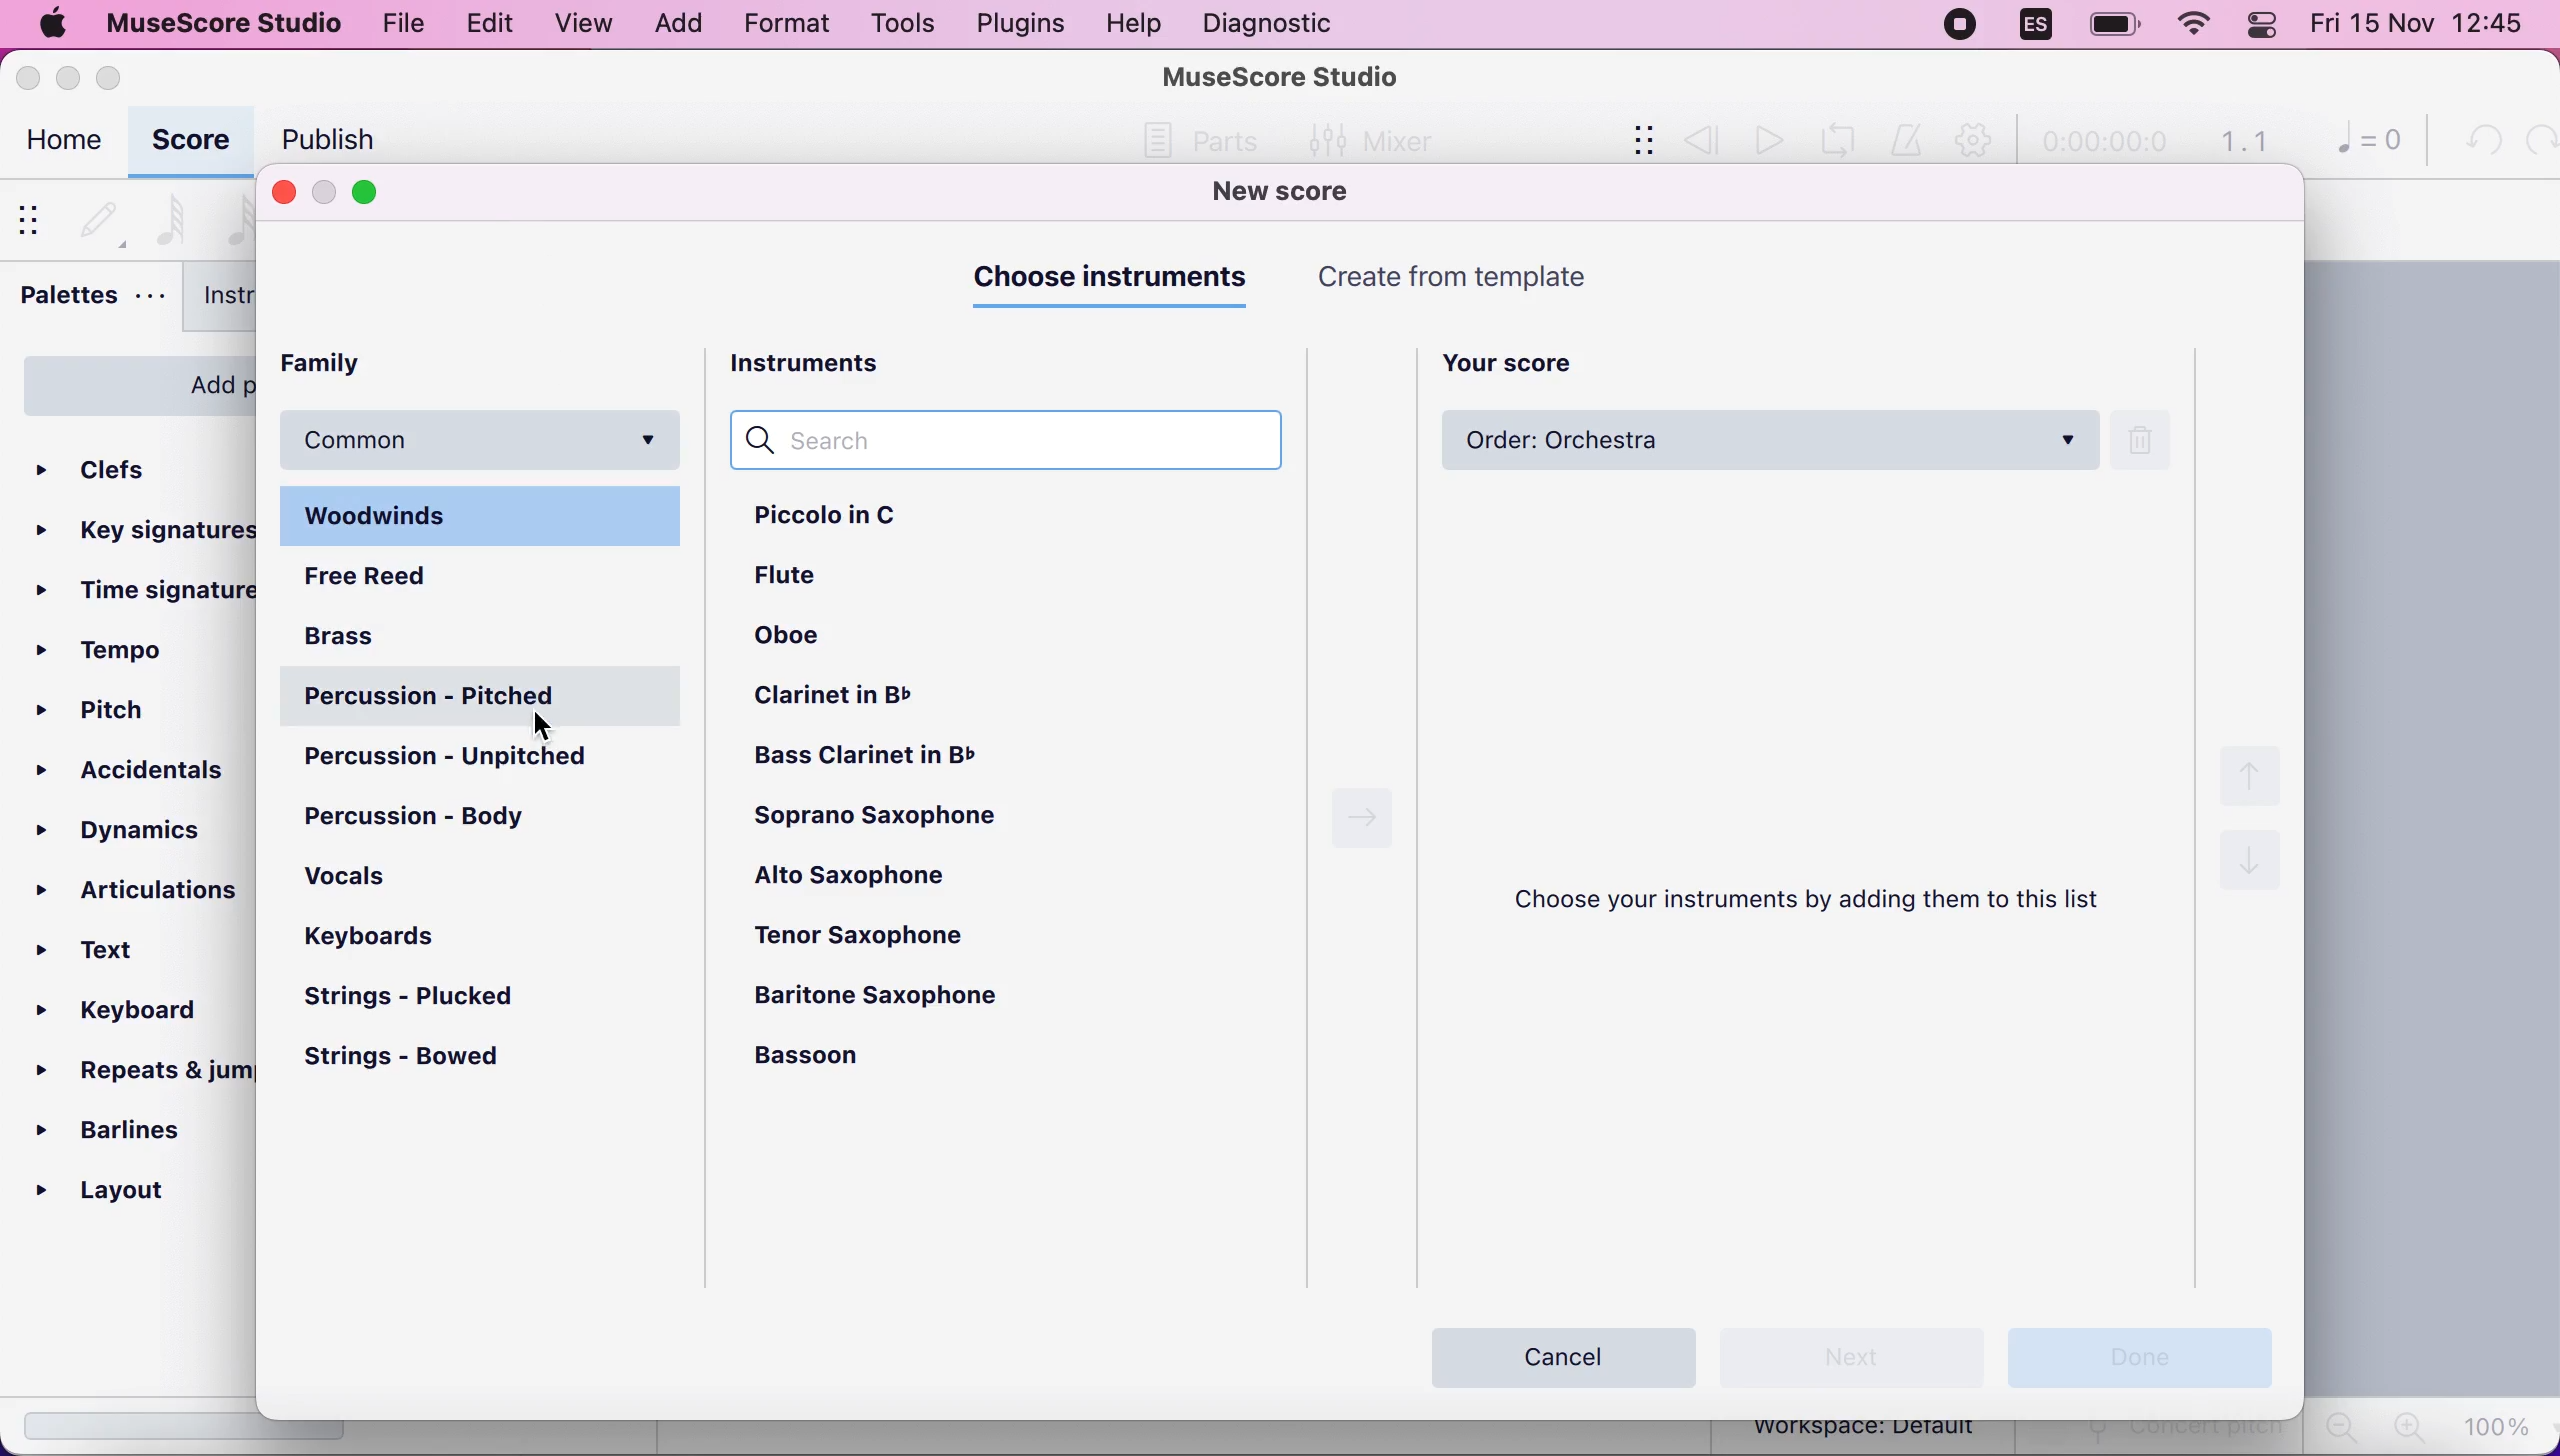 This screenshot has height=1456, width=2560. Describe the element at coordinates (416, 579) in the screenshot. I see `free reed` at that location.